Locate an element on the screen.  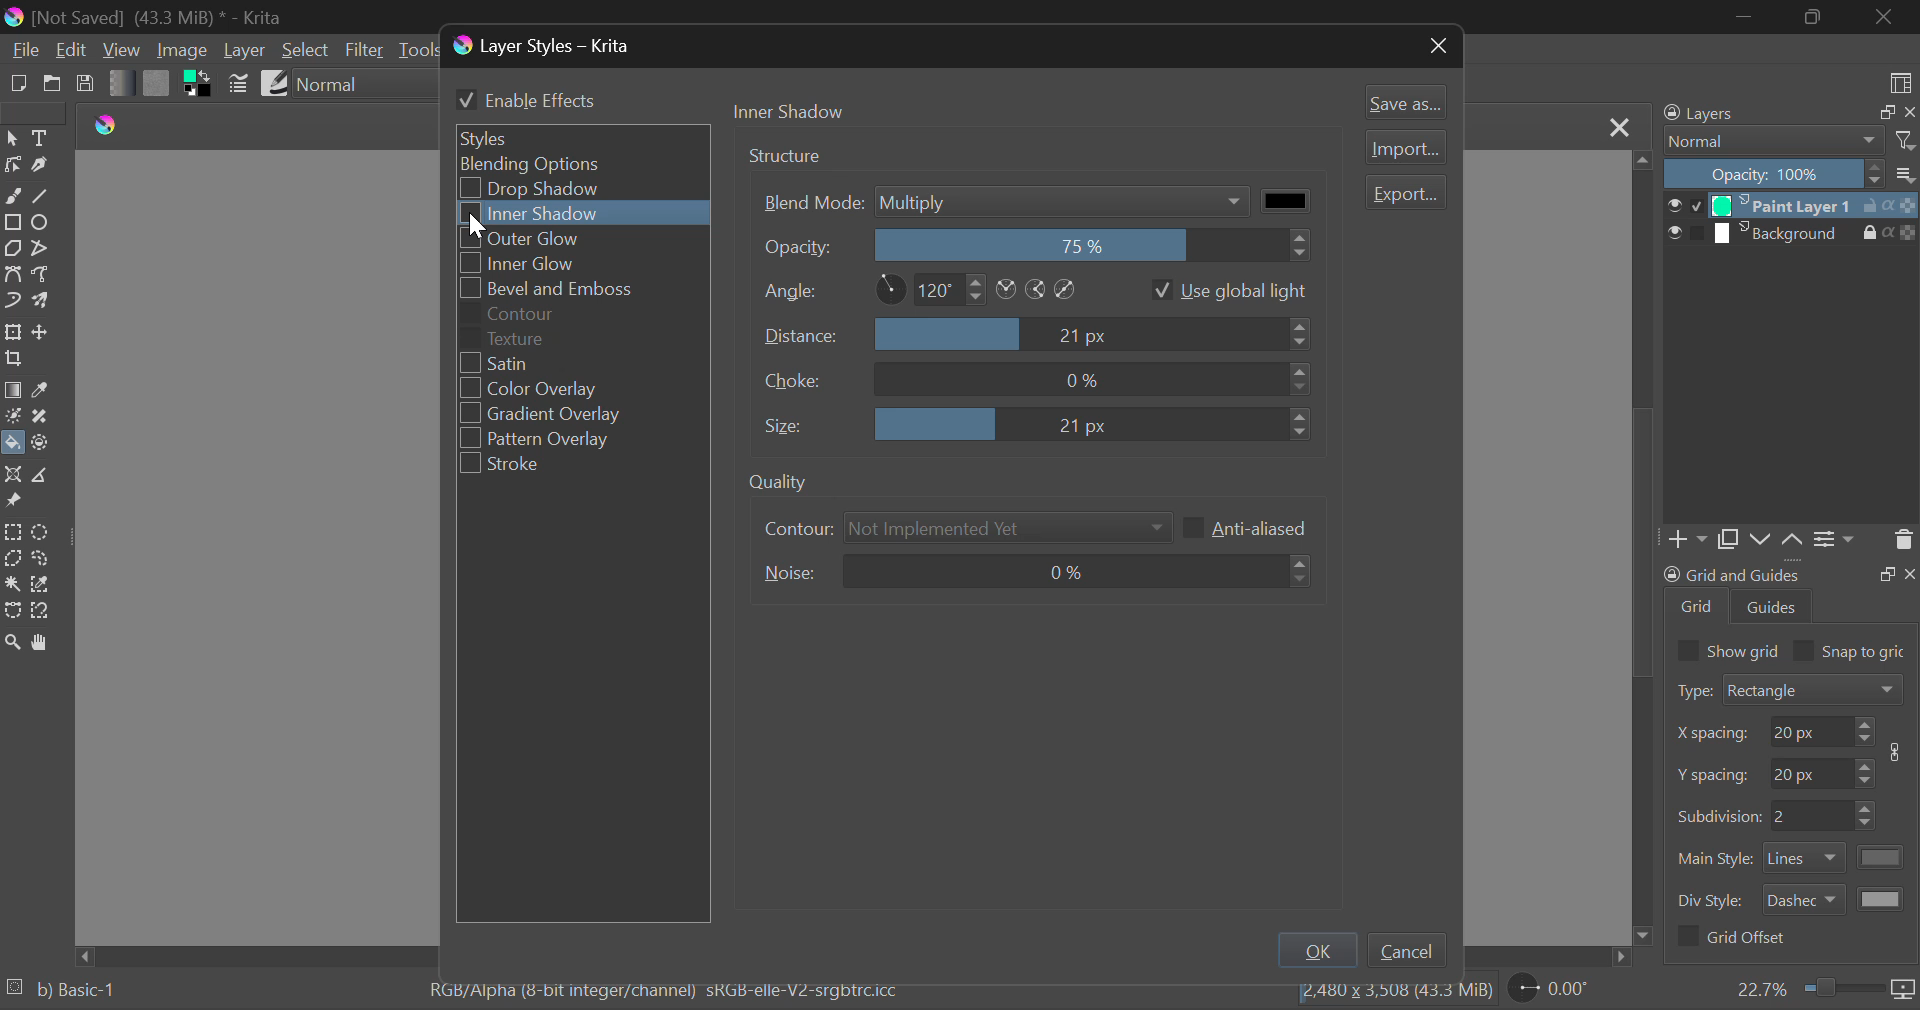
Use global light is located at coordinates (1229, 289).